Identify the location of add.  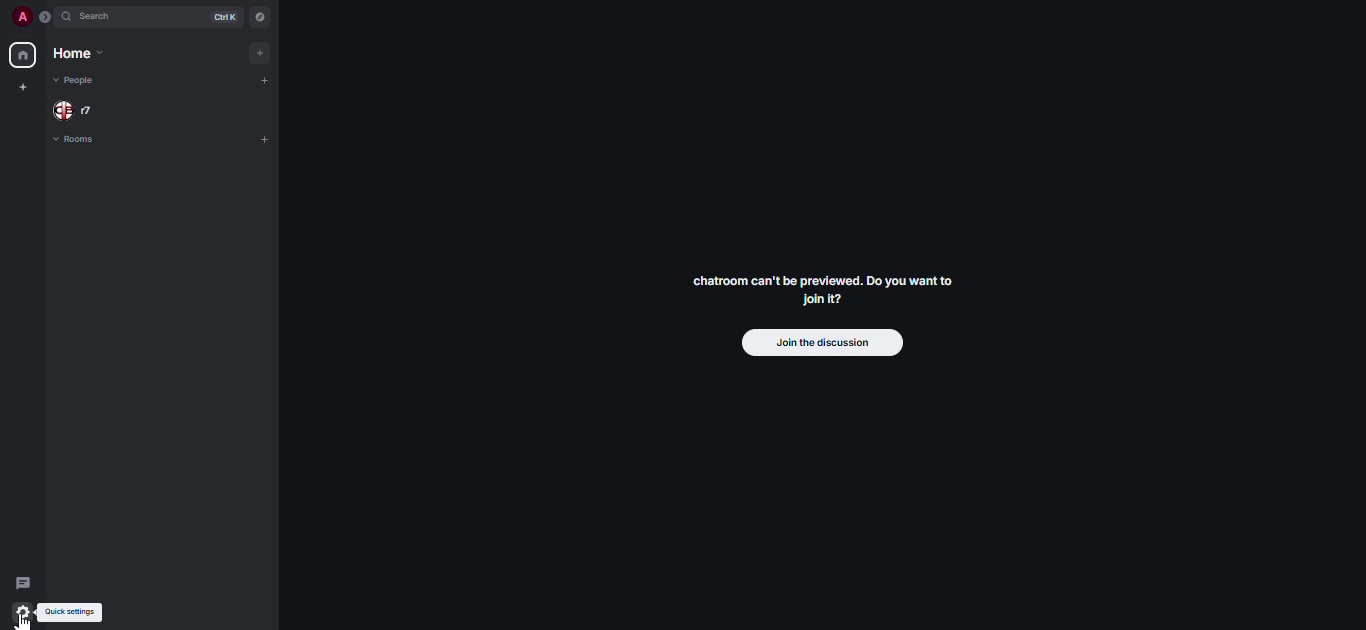
(259, 52).